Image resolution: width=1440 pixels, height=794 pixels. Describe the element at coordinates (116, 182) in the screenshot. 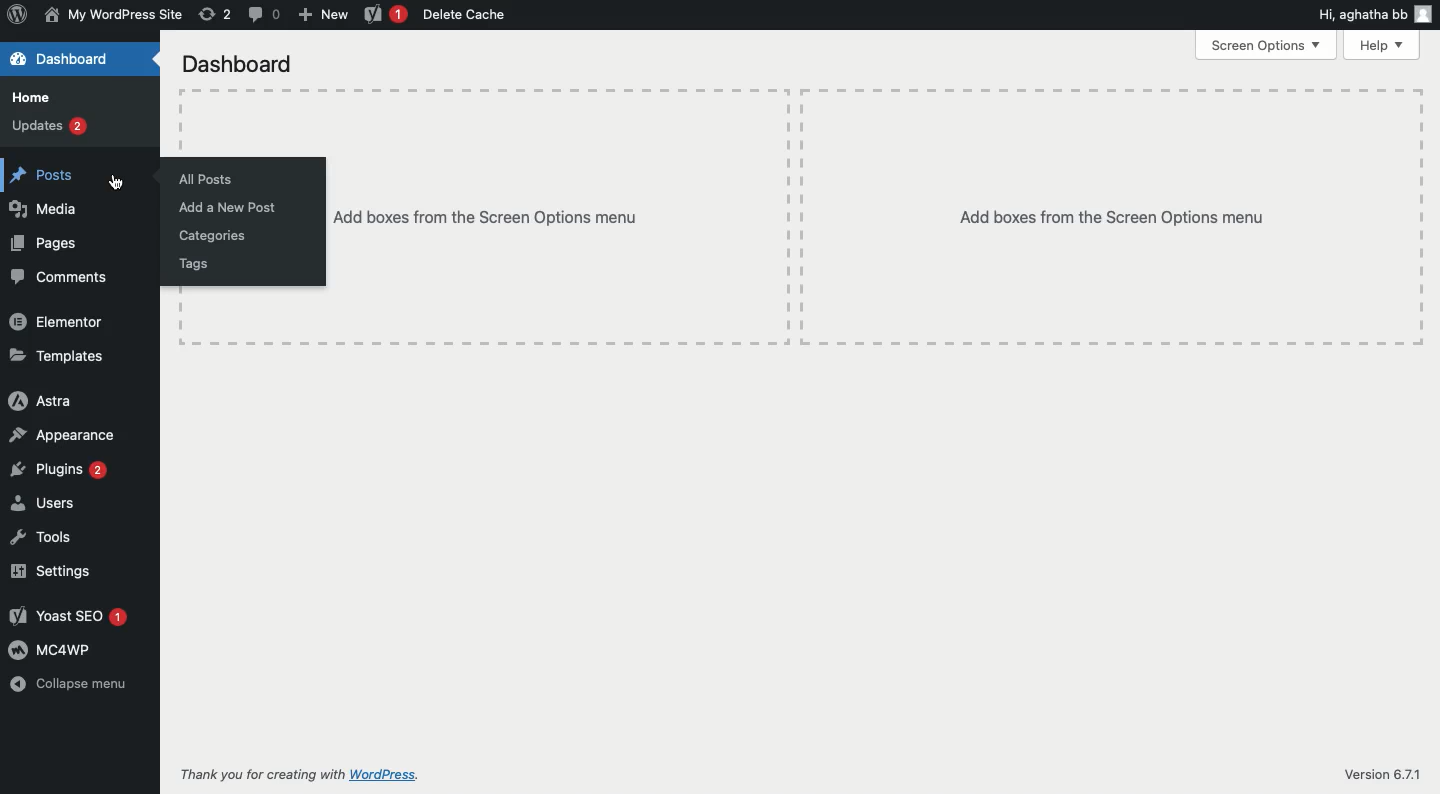

I see `cursor` at that location.